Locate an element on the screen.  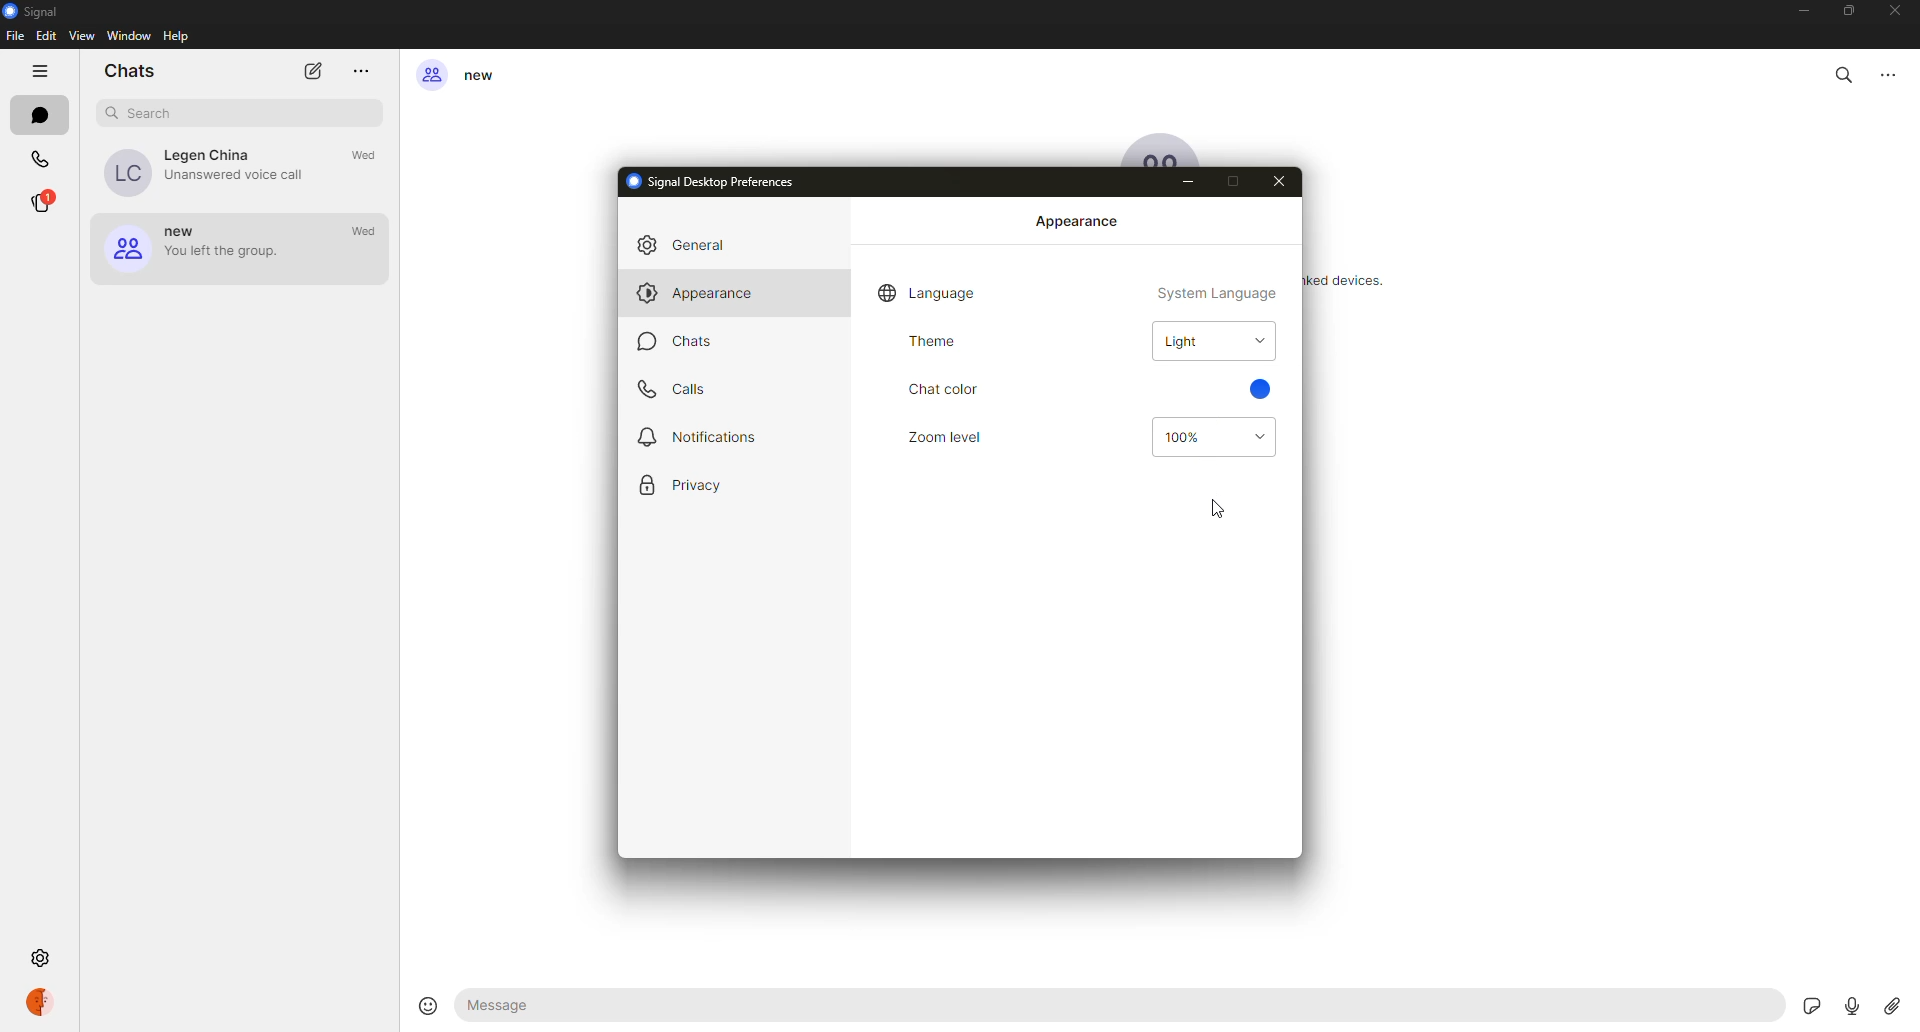
stories is located at coordinates (44, 202).